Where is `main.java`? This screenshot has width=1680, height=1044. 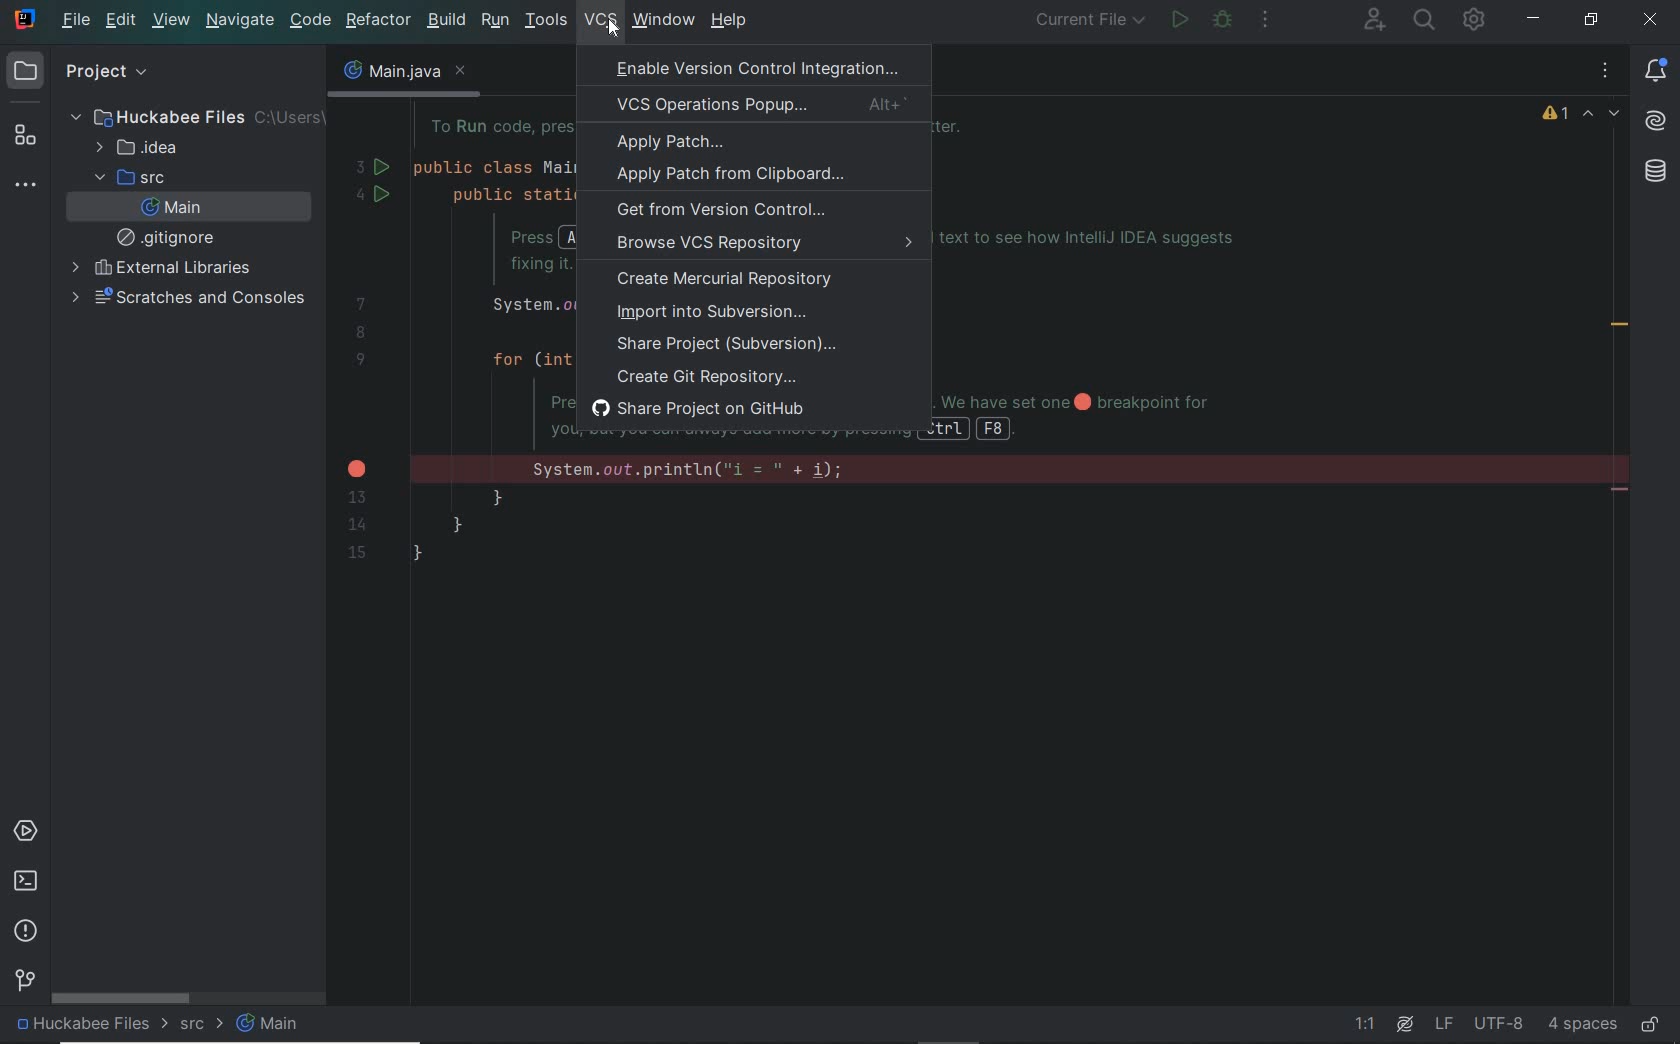 main.java is located at coordinates (402, 76).